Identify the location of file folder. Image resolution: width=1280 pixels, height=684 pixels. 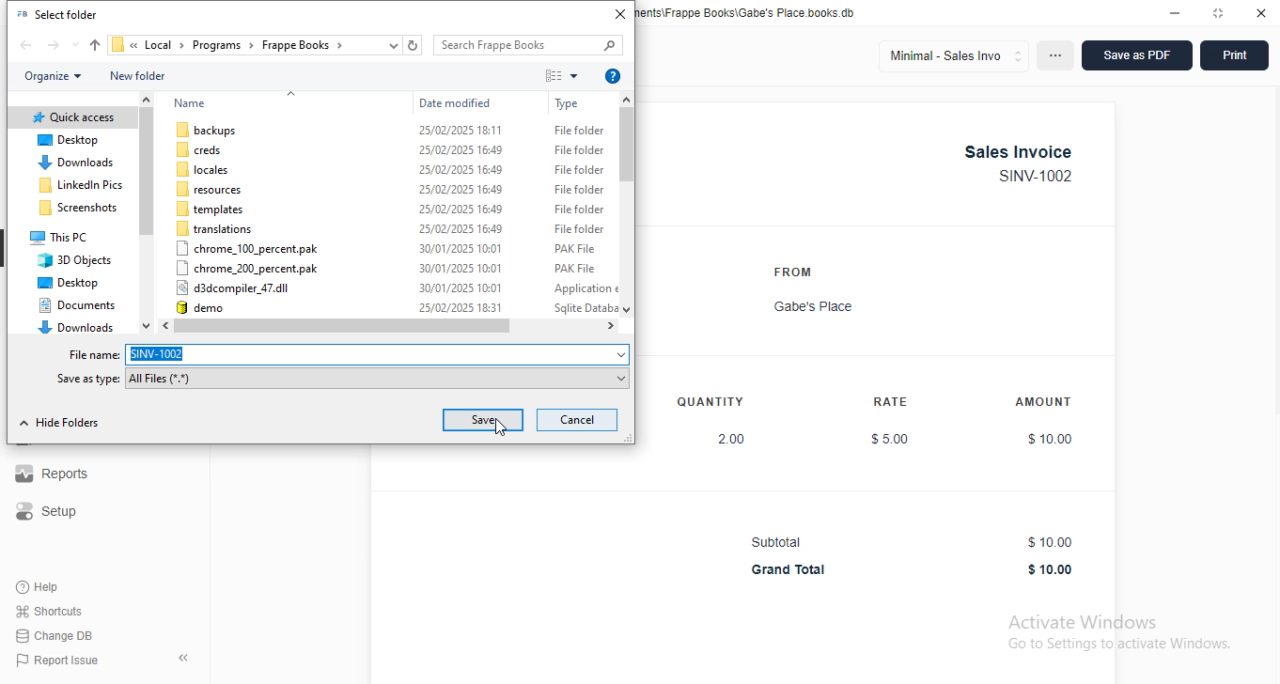
(579, 209).